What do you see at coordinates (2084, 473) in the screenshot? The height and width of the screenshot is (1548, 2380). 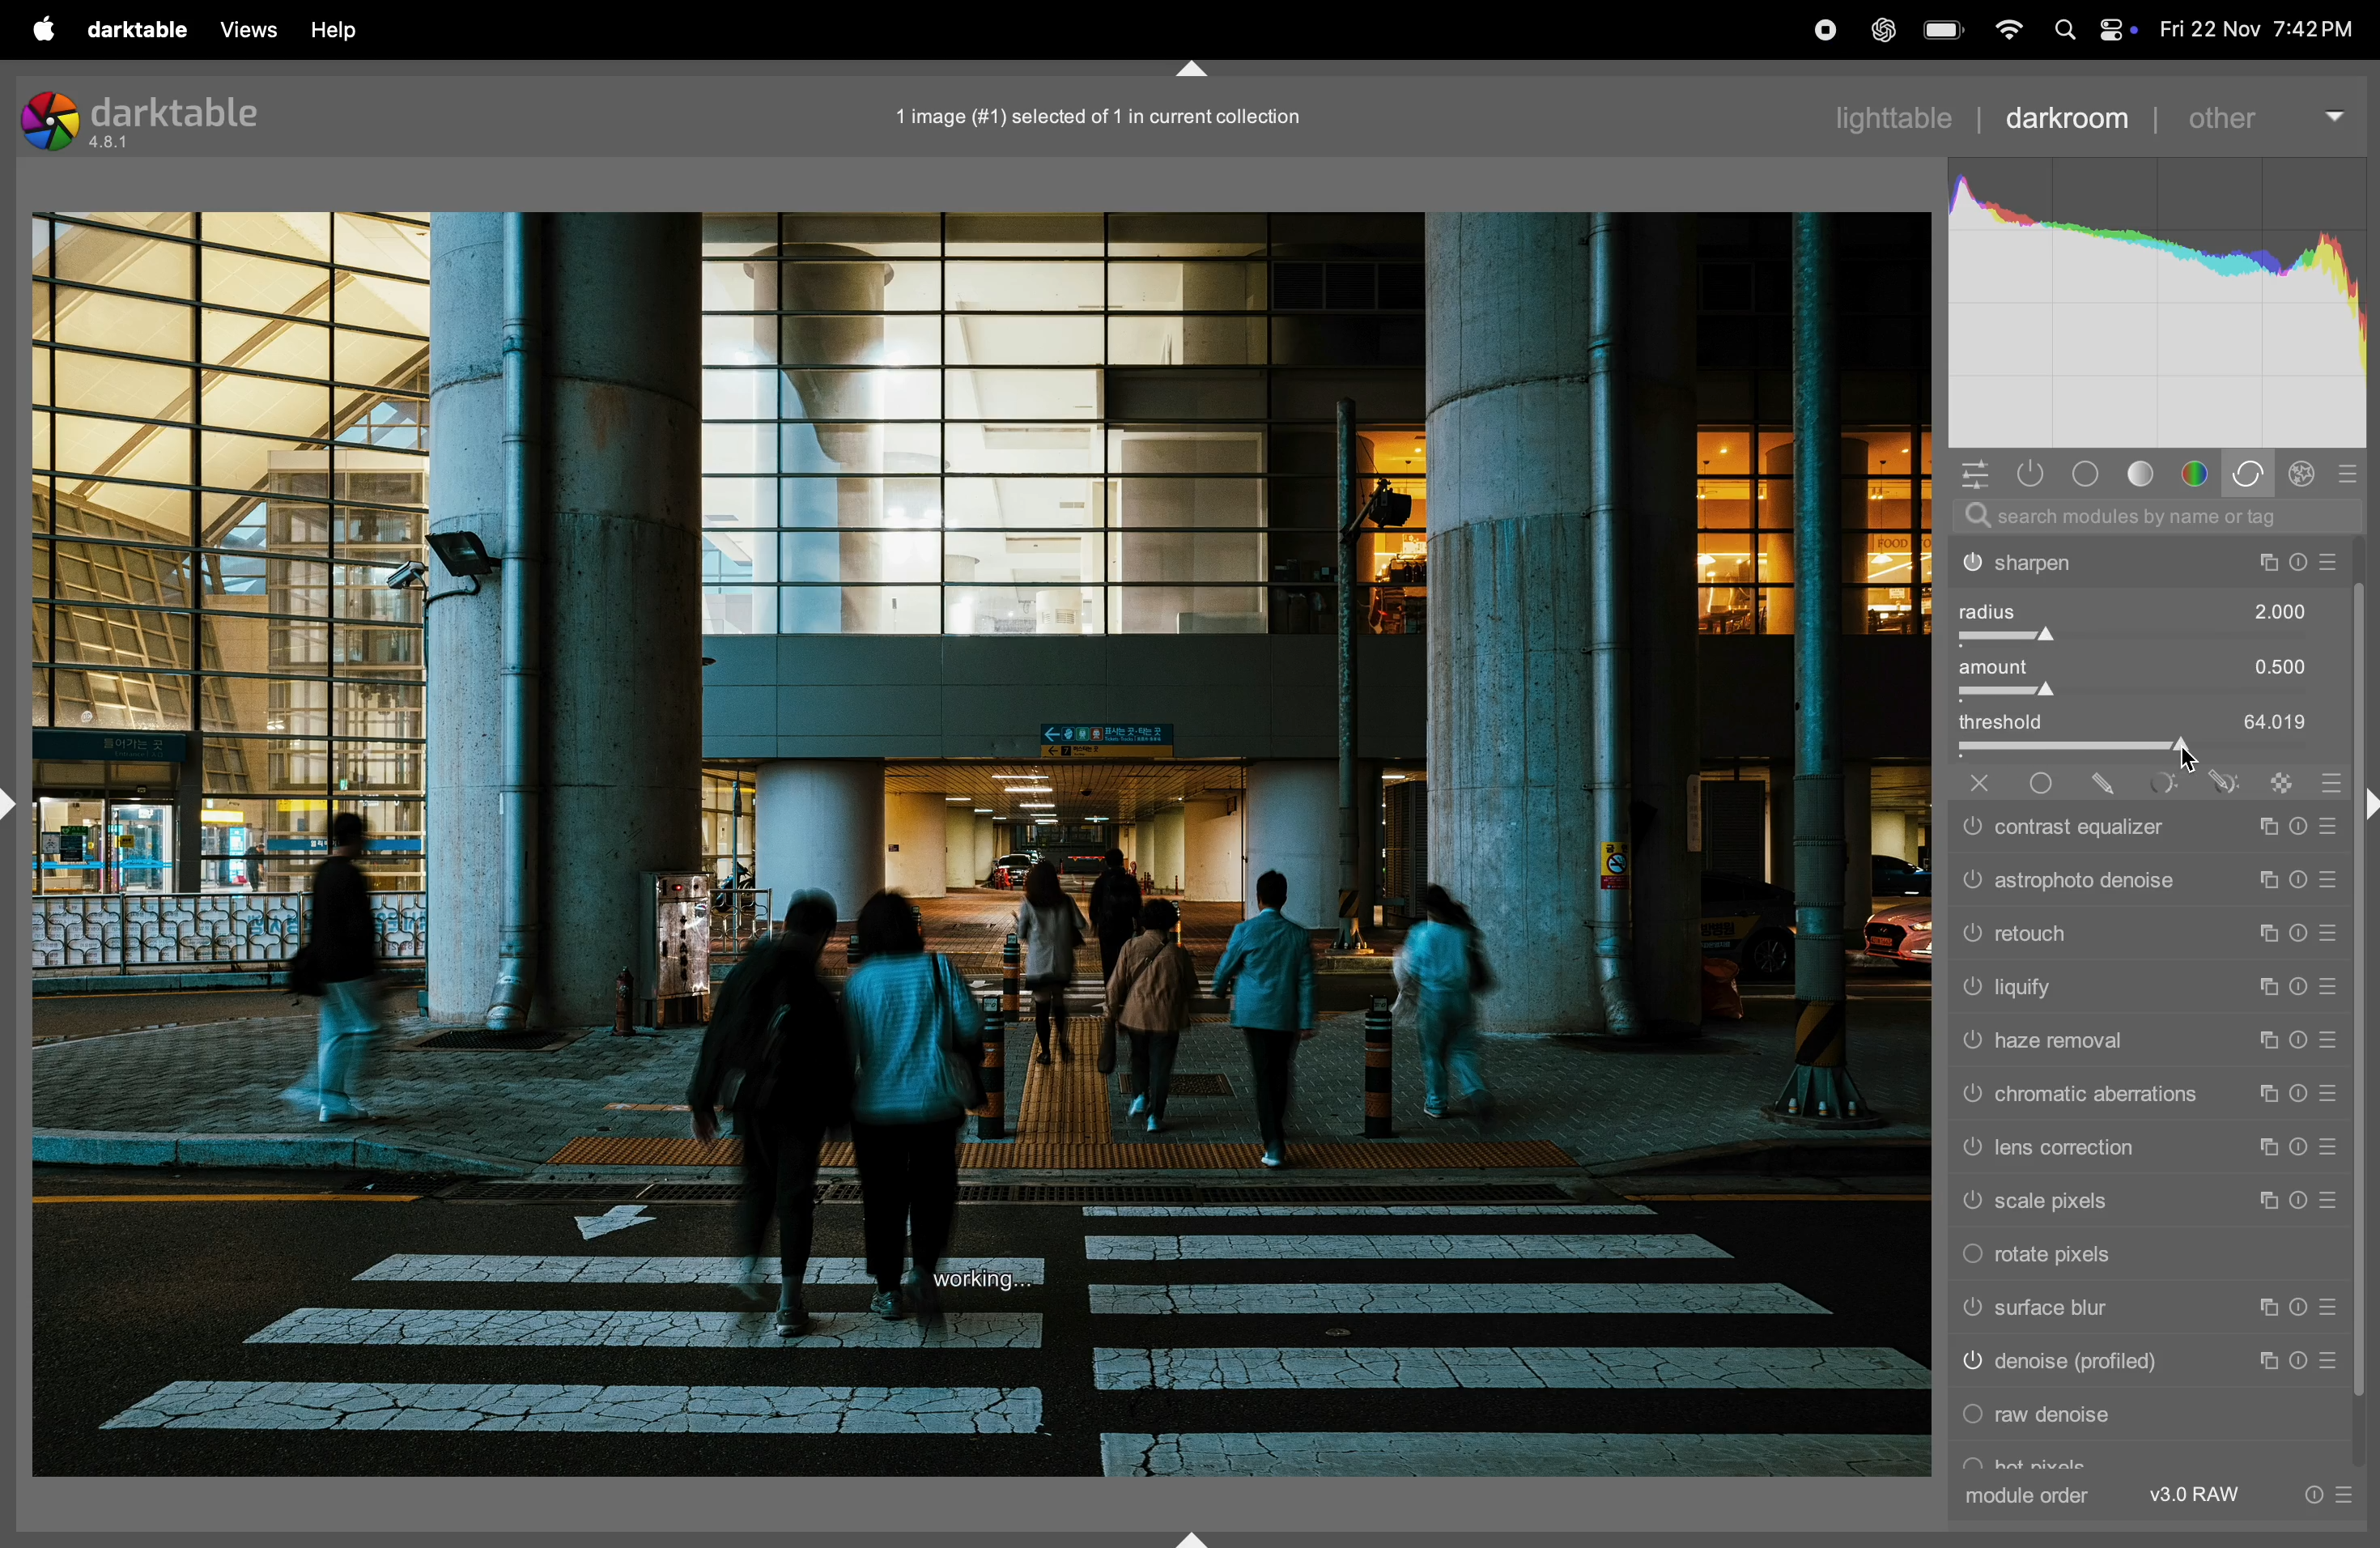 I see `base` at bounding box center [2084, 473].